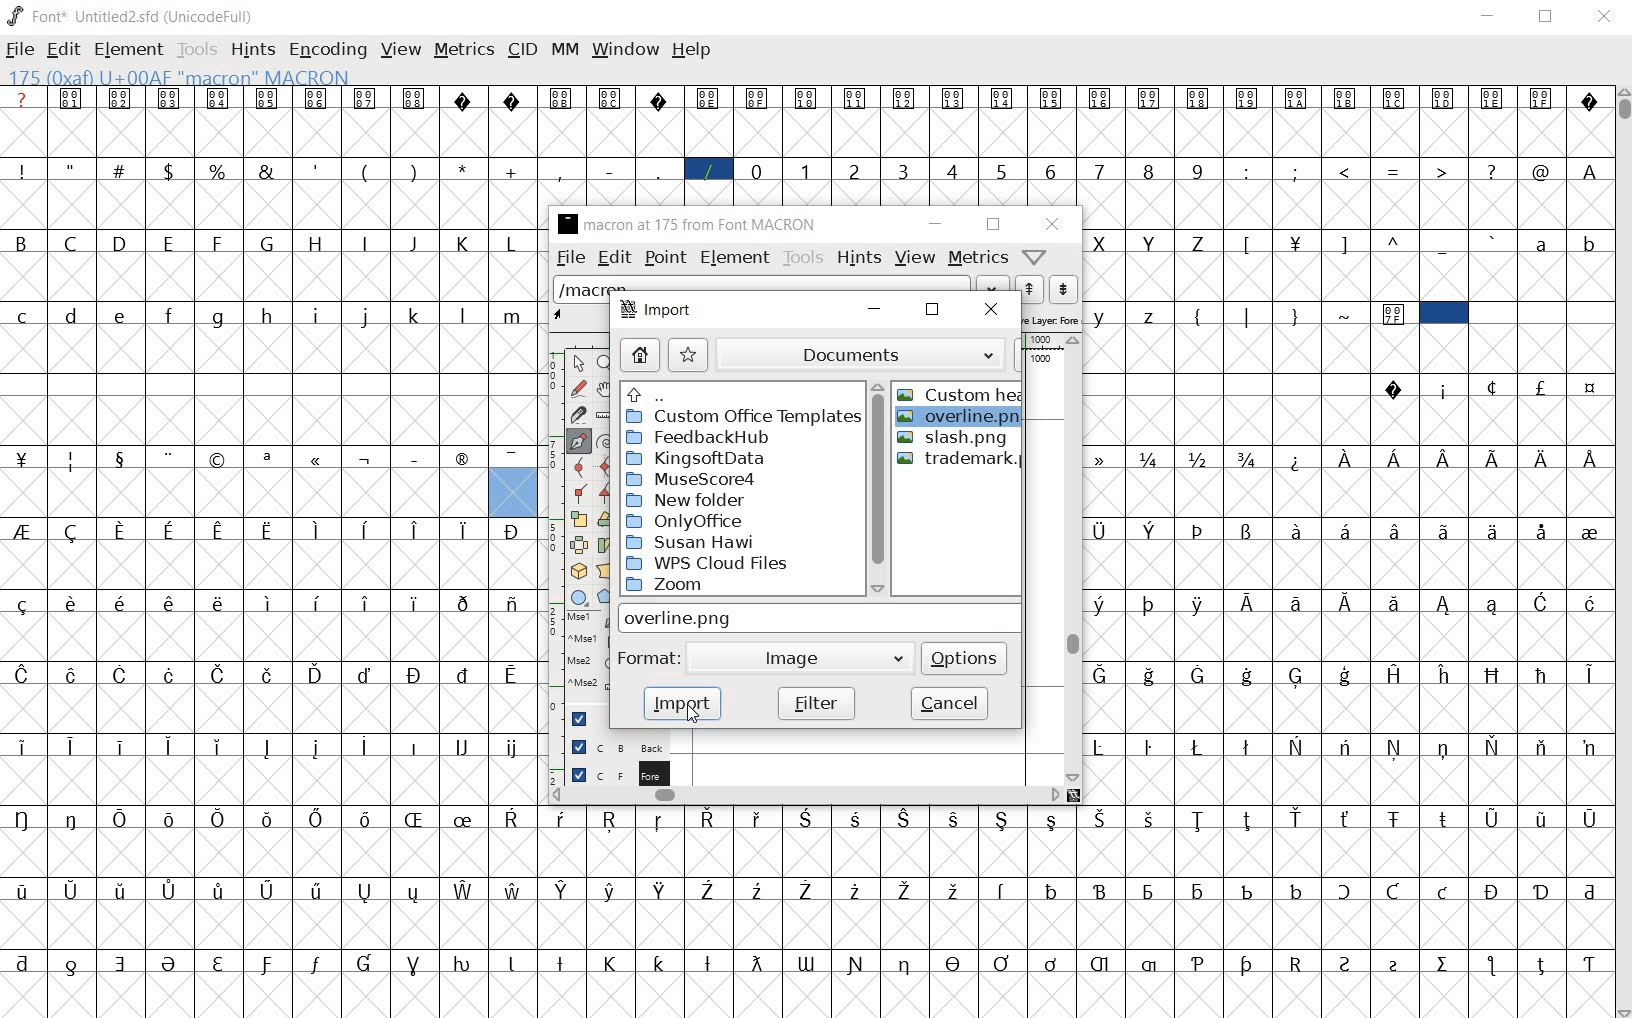 The width and height of the screenshot is (1632, 1018). Describe the element at coordinates (736, 259) in the screenshot. I see `element` at that location.